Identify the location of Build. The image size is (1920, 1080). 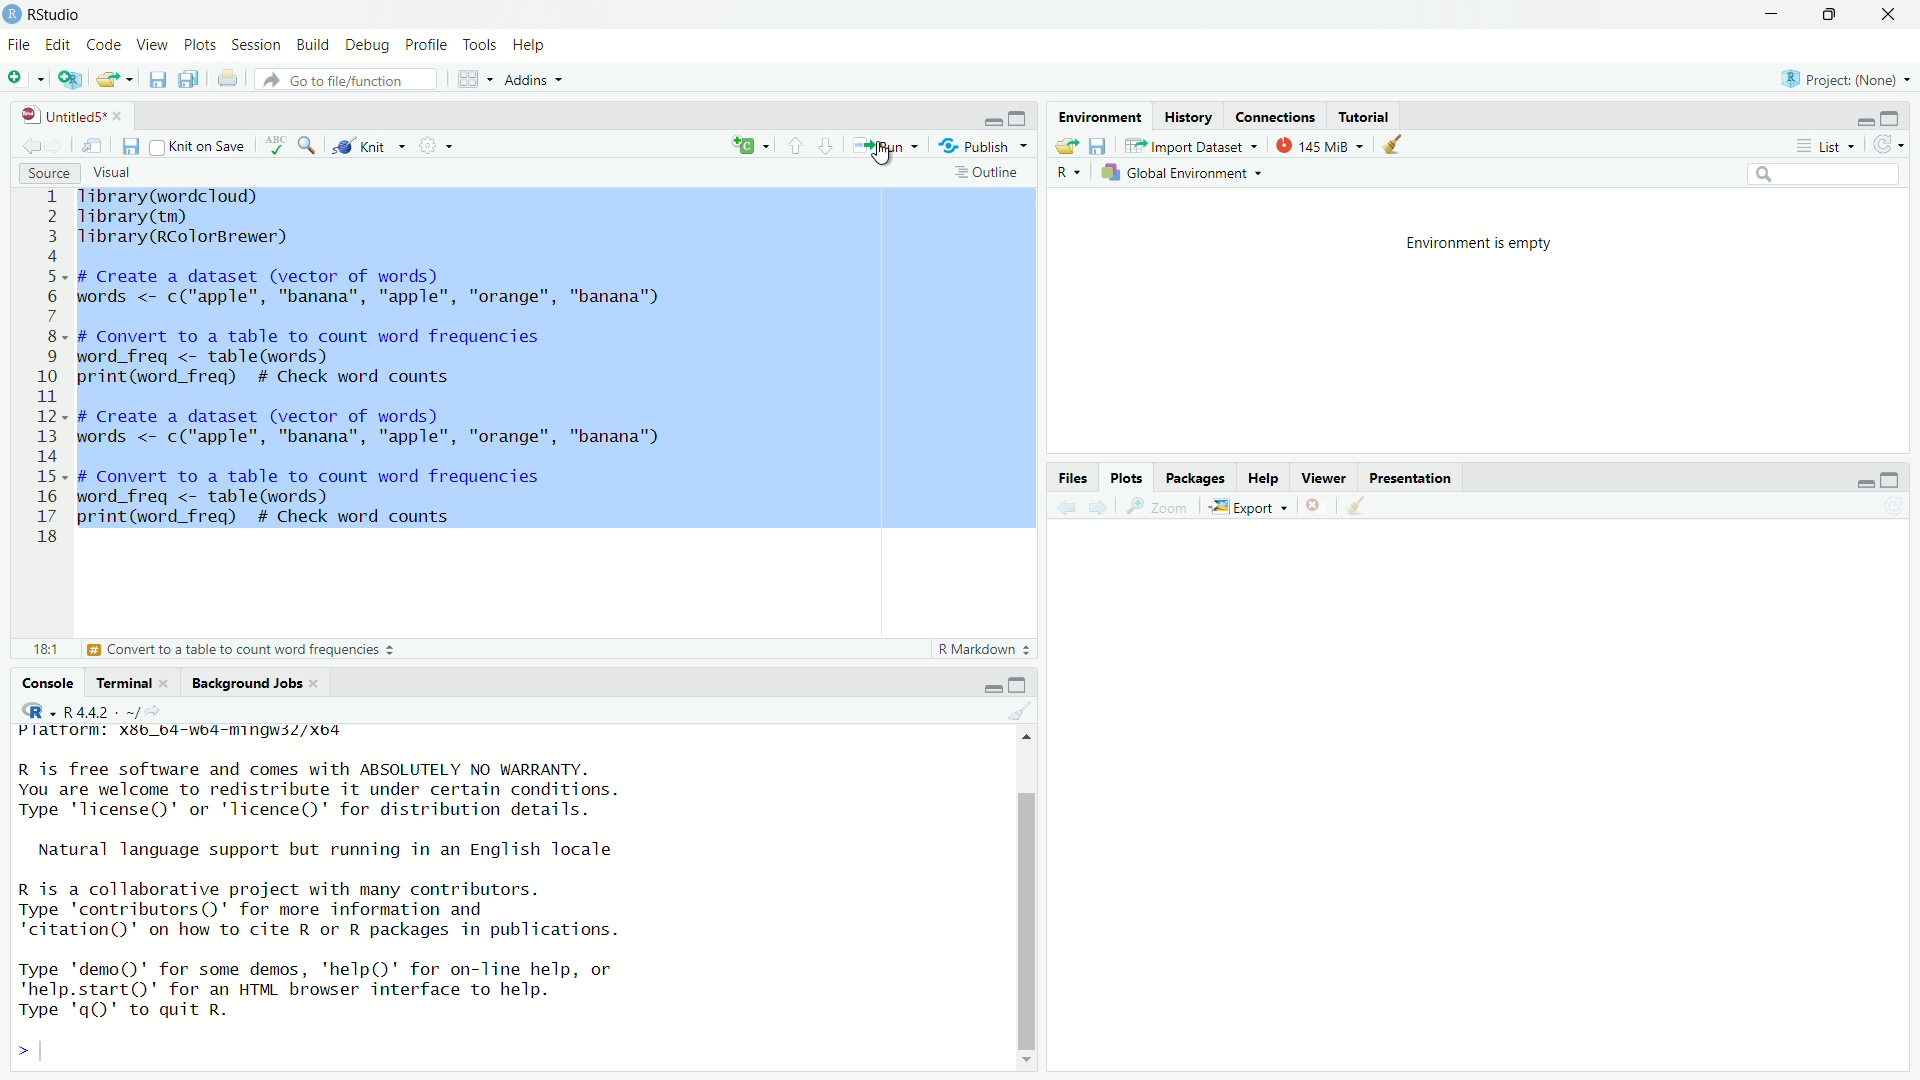
(314, 45).